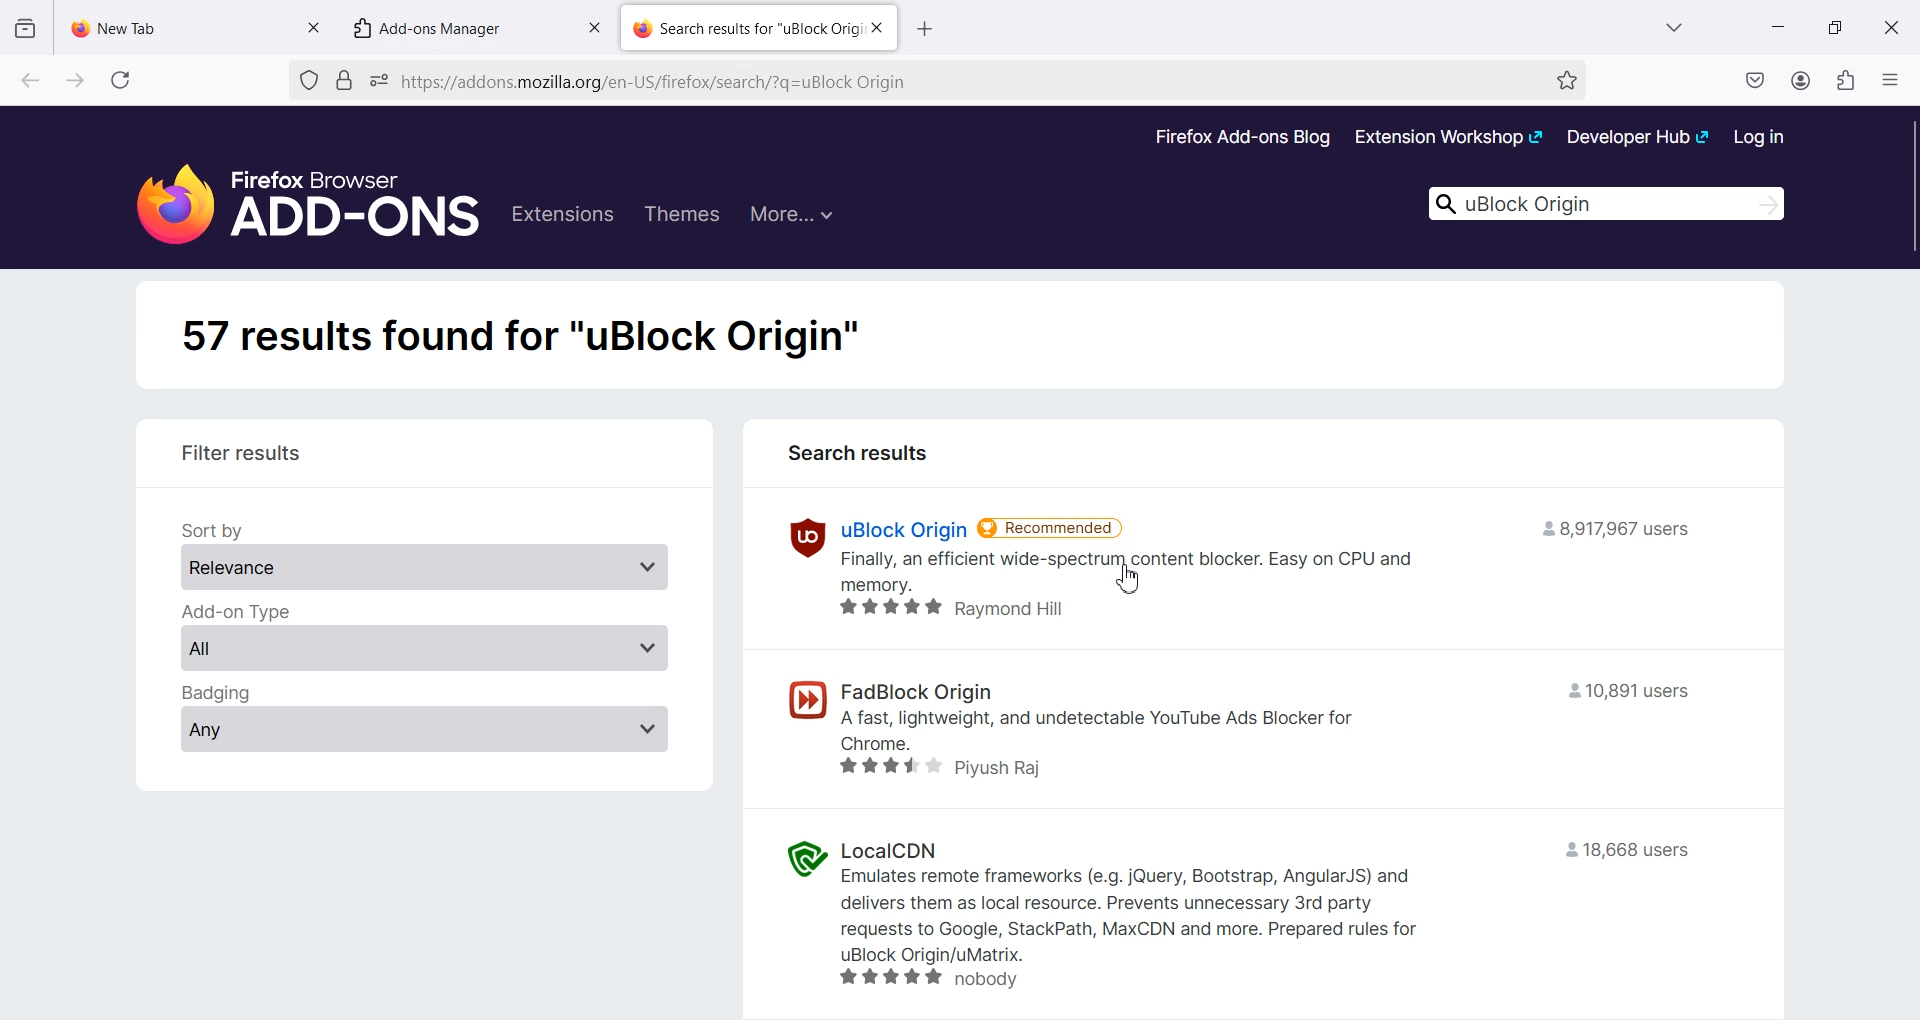 The image size is (1920, 1020). Describe the element at coordinates (1117, 573) in the screenshot. I see `Finally, an efficient wide-spectrum content blocker. Easy on CPU and memory.` at that location.